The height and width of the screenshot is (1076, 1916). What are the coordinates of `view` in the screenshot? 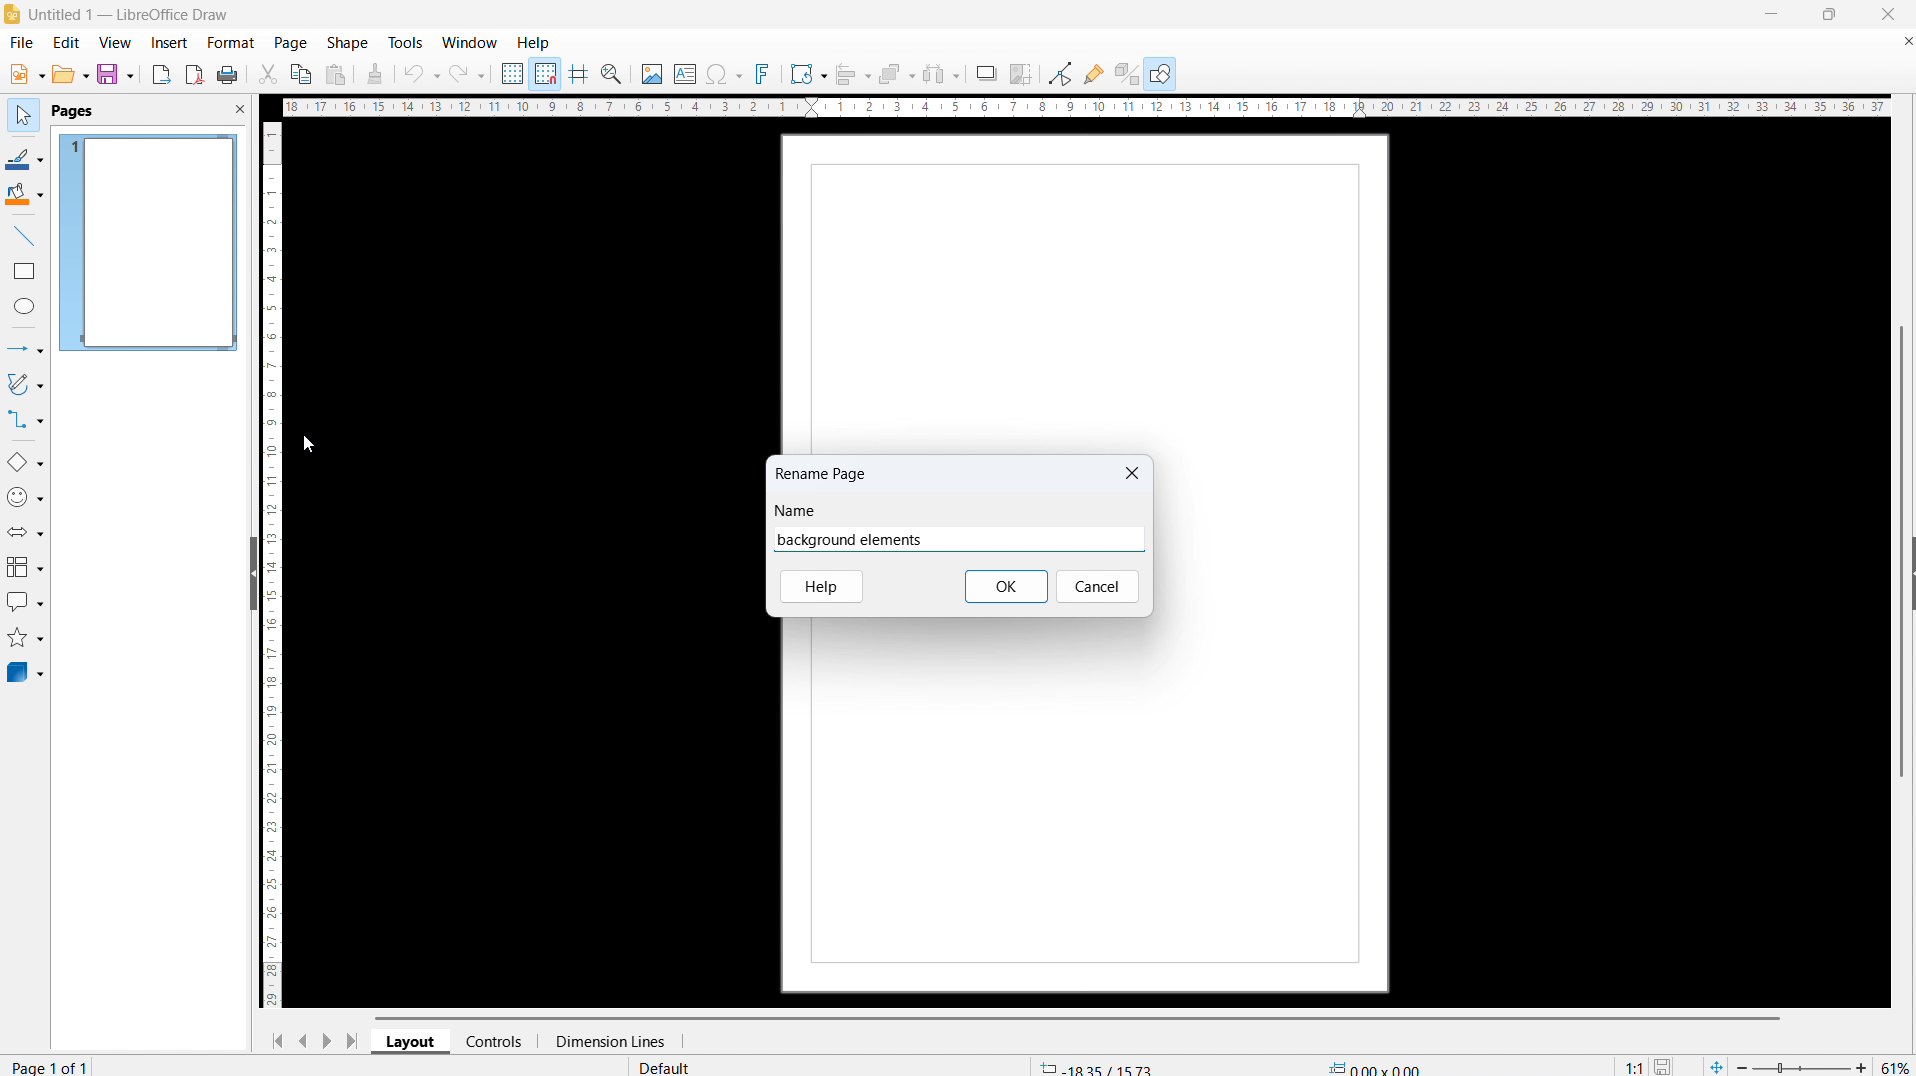 It's located at (114, 44).